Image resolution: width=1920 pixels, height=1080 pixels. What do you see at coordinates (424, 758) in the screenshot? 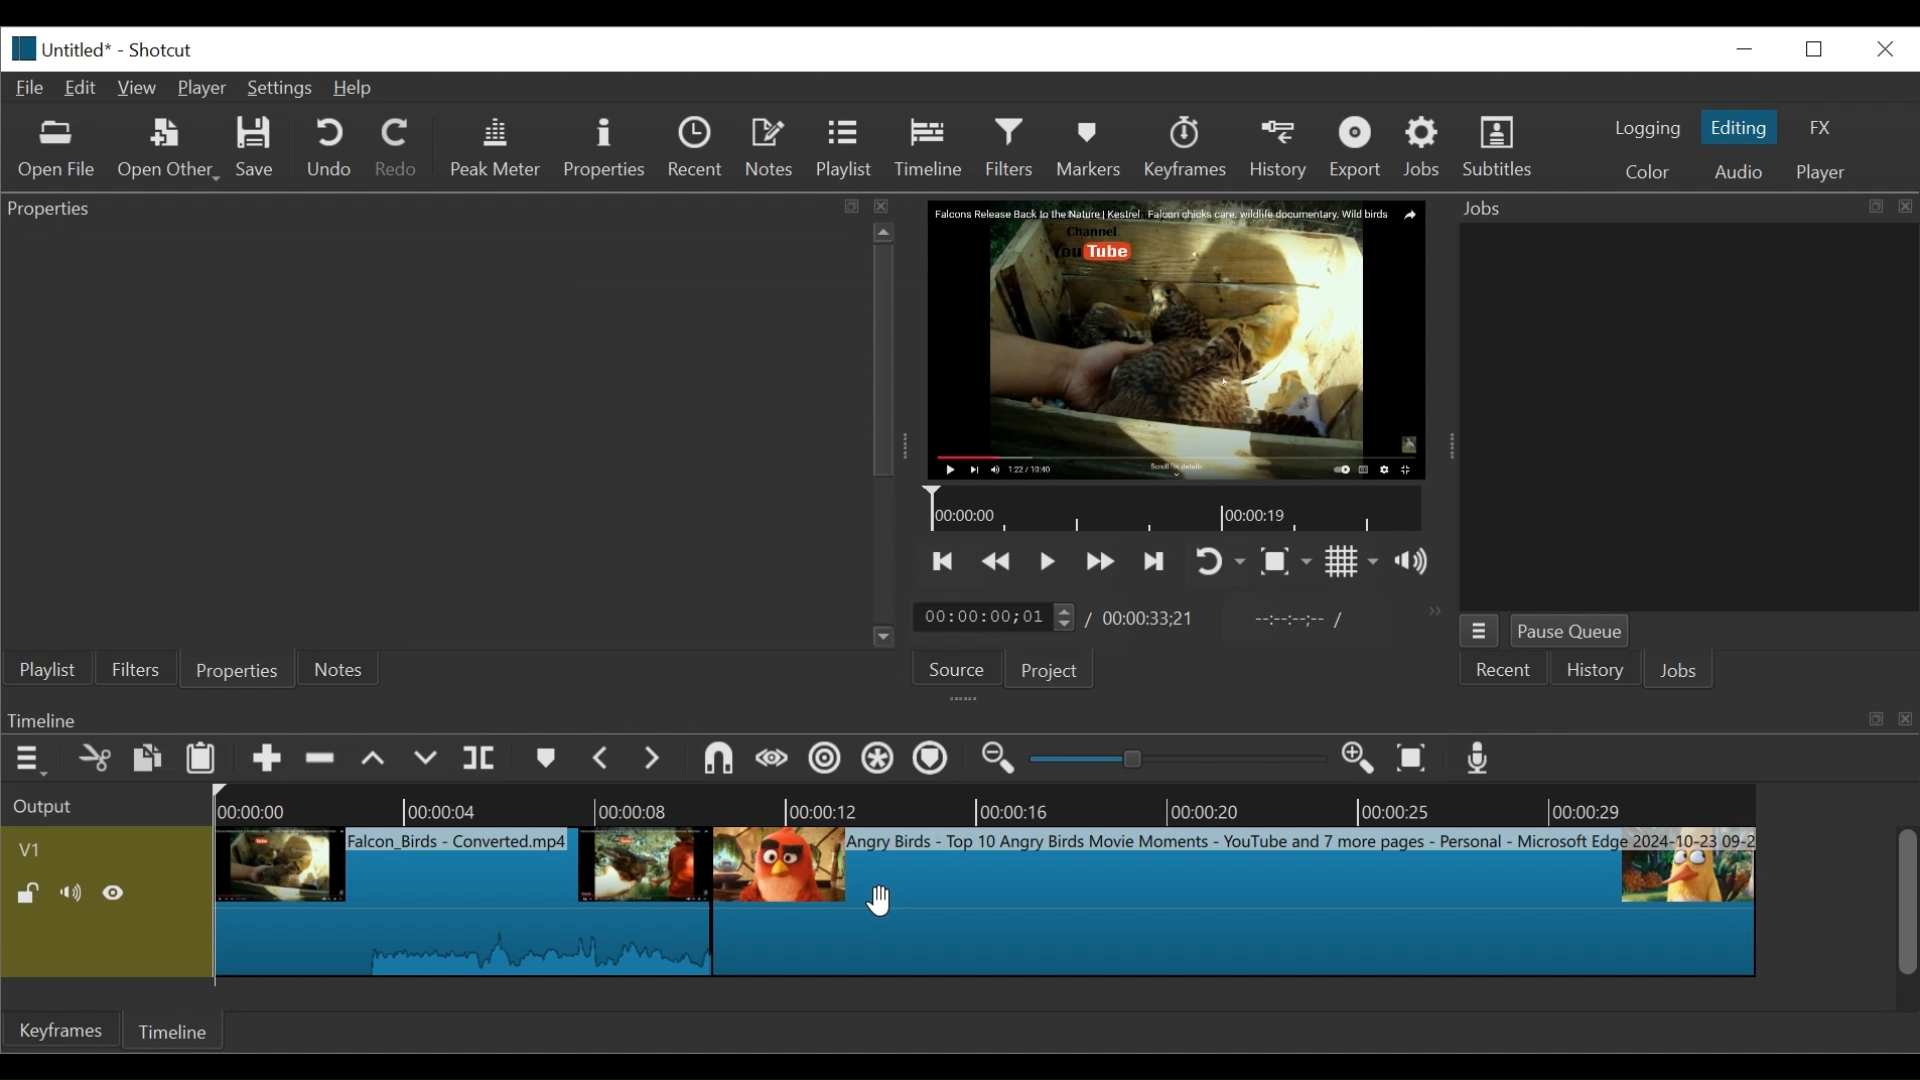
I see `Overwrite` at bounding box center [424, 758].